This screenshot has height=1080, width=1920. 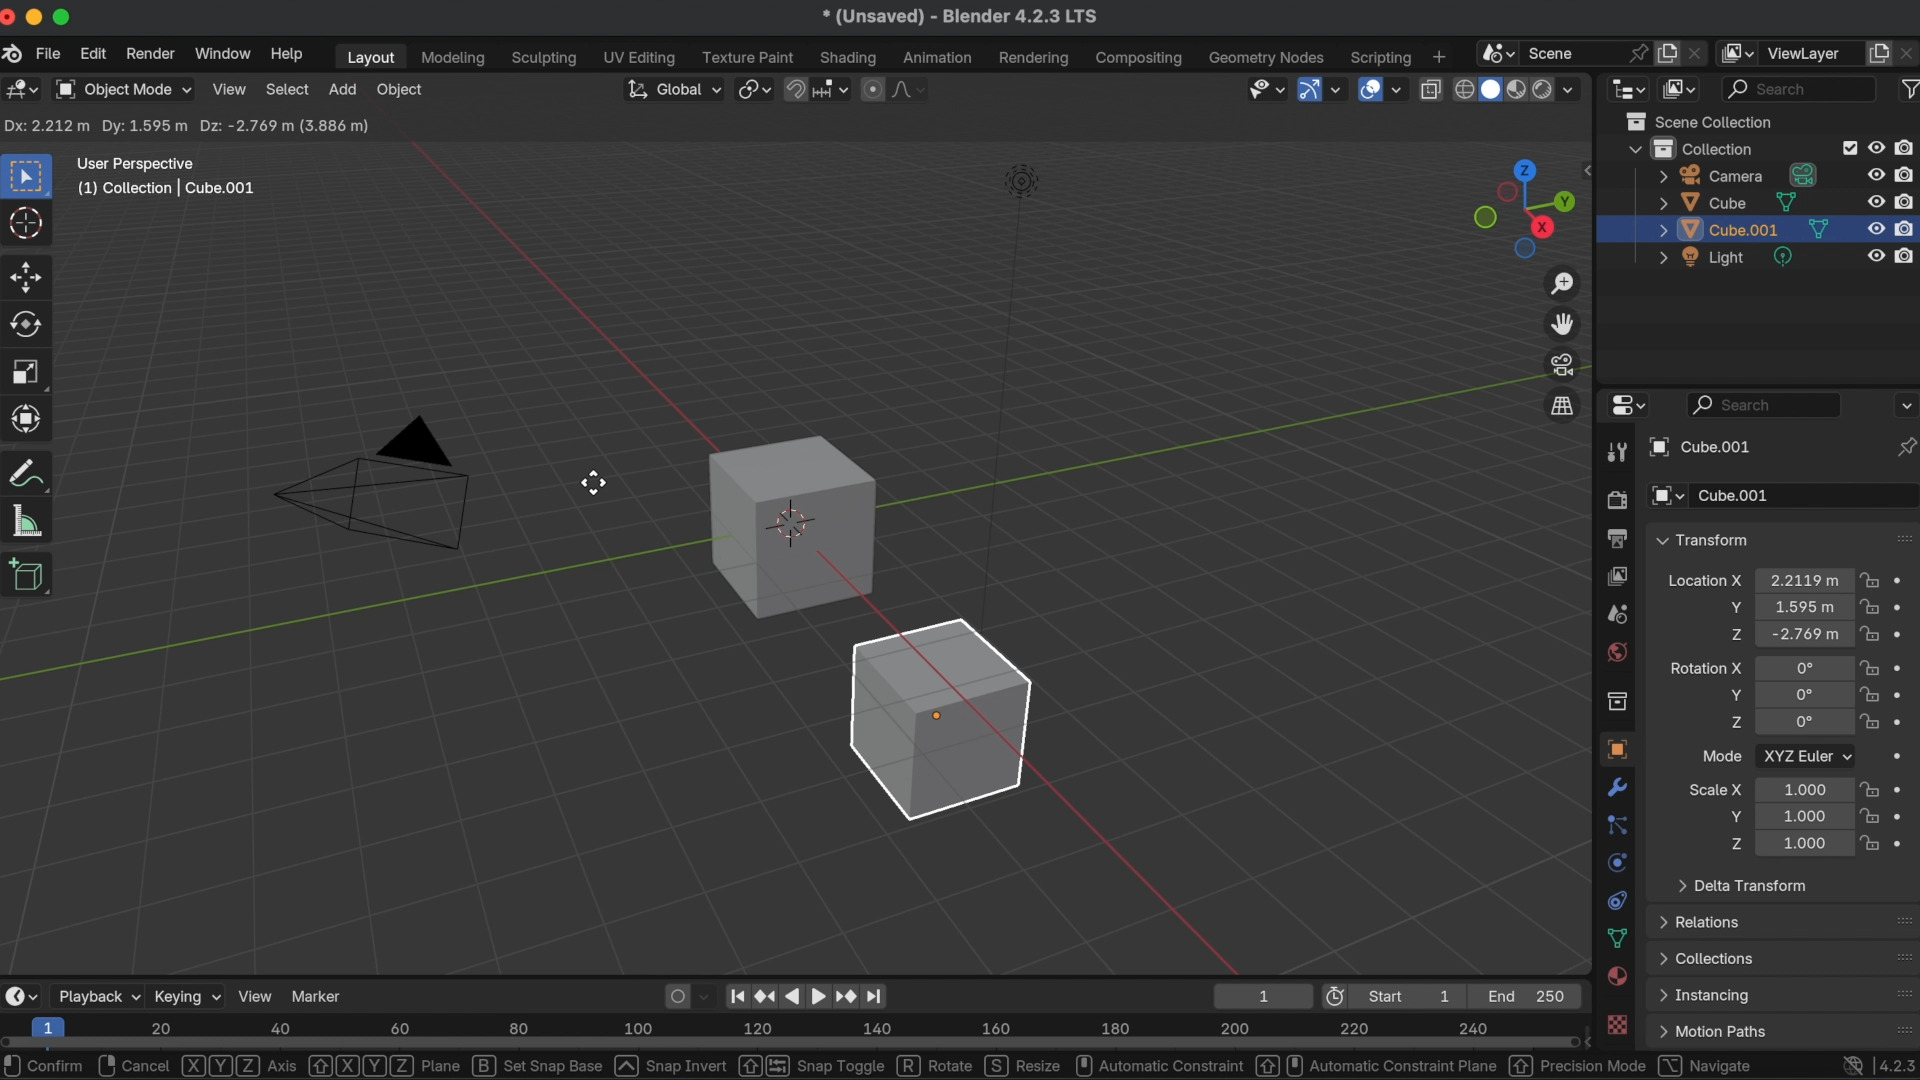 What do you see at coordinates (1897, 1026) in the screenshot?
I see `drag handles` at bounding box center [1897, 1026].